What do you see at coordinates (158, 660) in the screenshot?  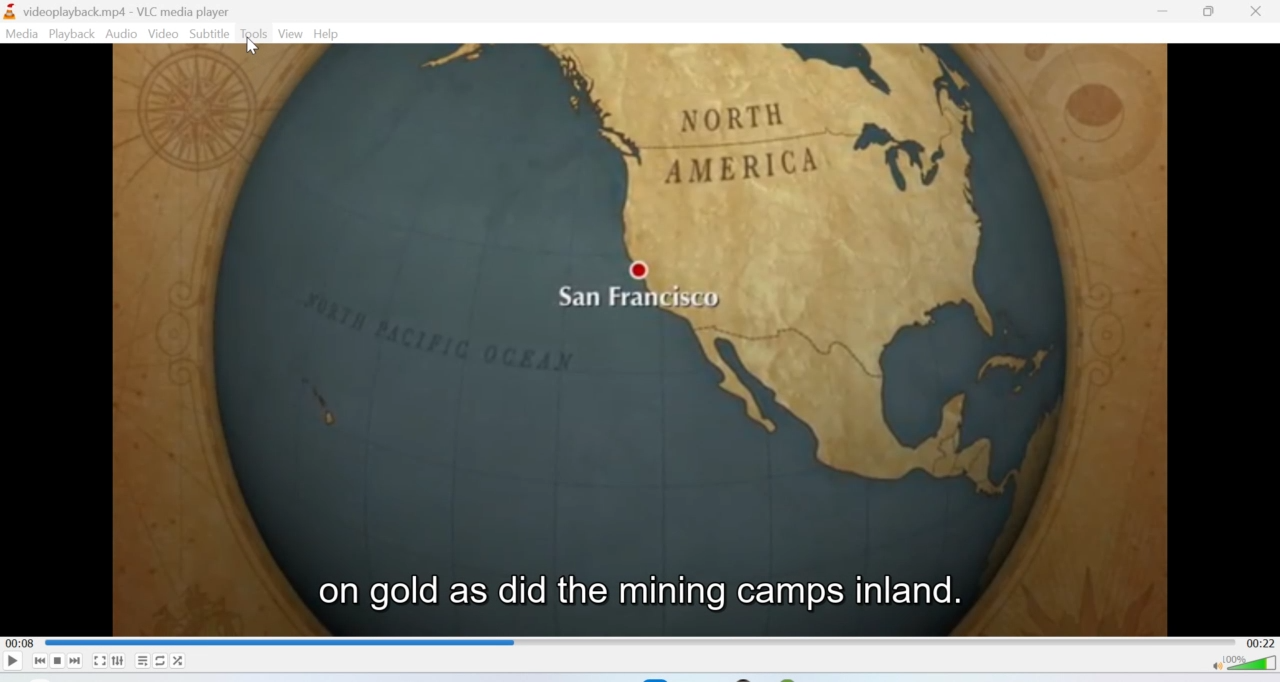 I see `Loop` at bounding box center [158, 660].